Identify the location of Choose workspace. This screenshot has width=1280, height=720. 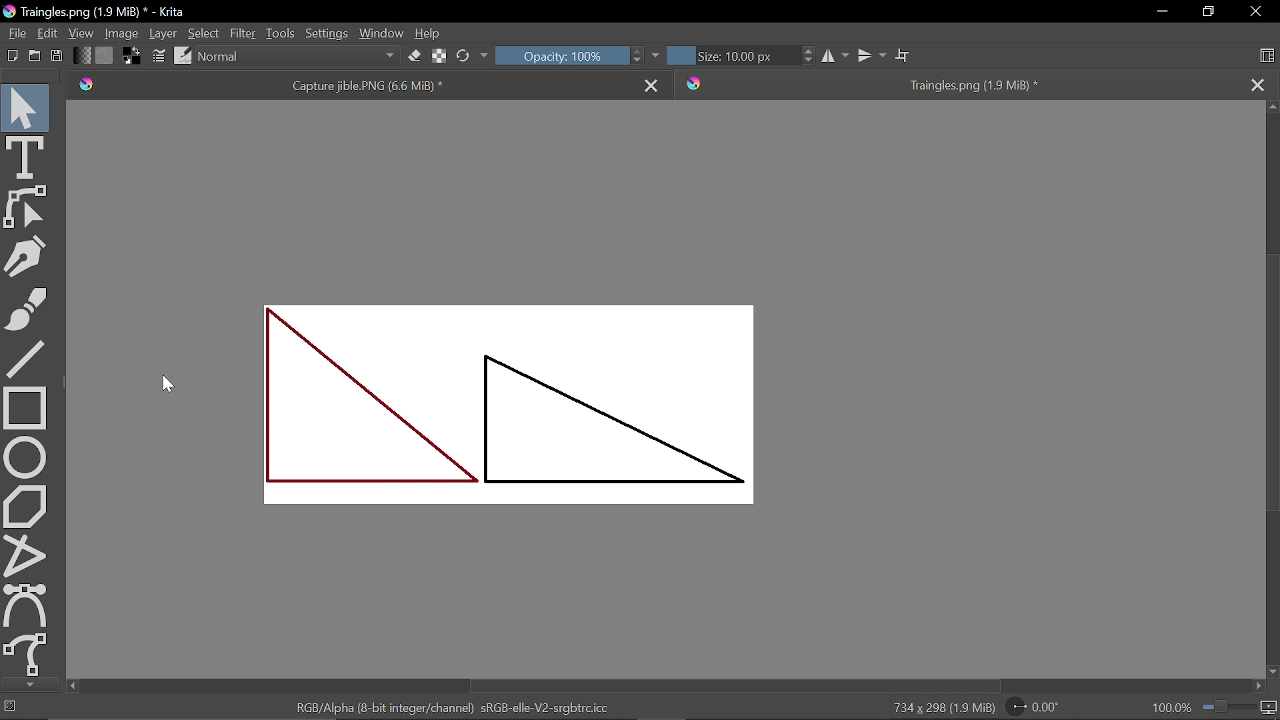
(1266, 53).